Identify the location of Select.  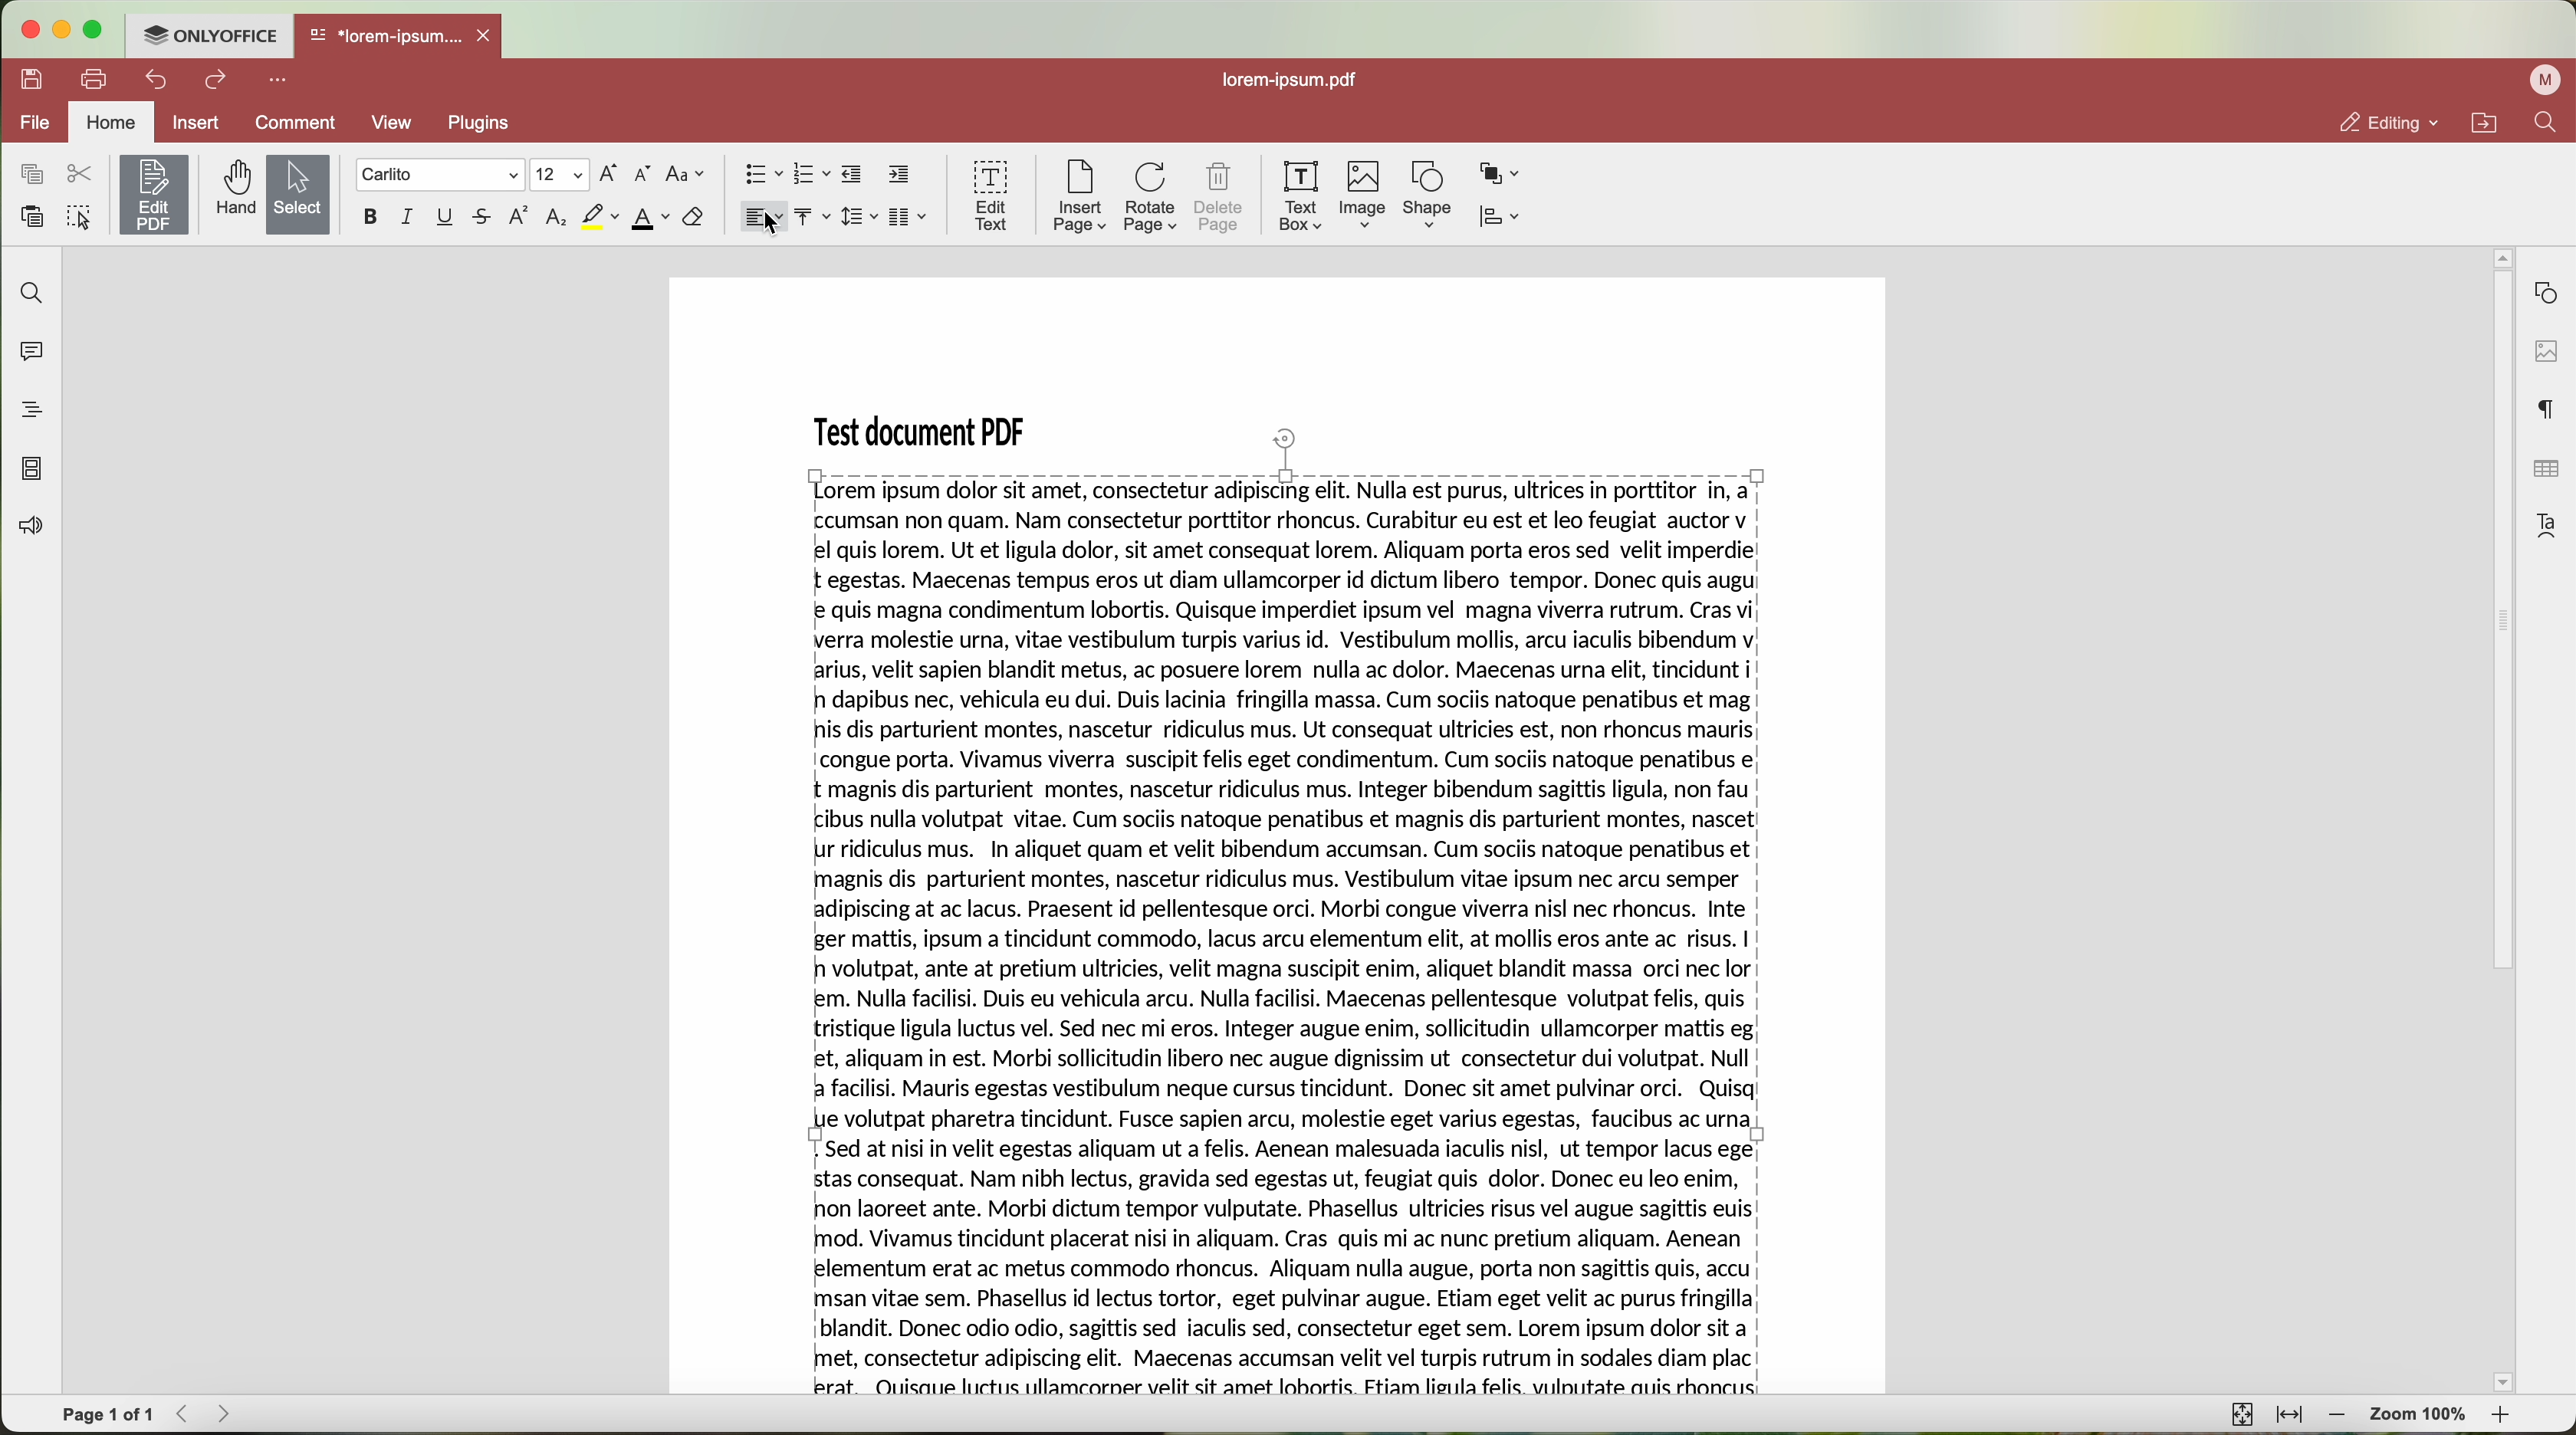
(297, 194).